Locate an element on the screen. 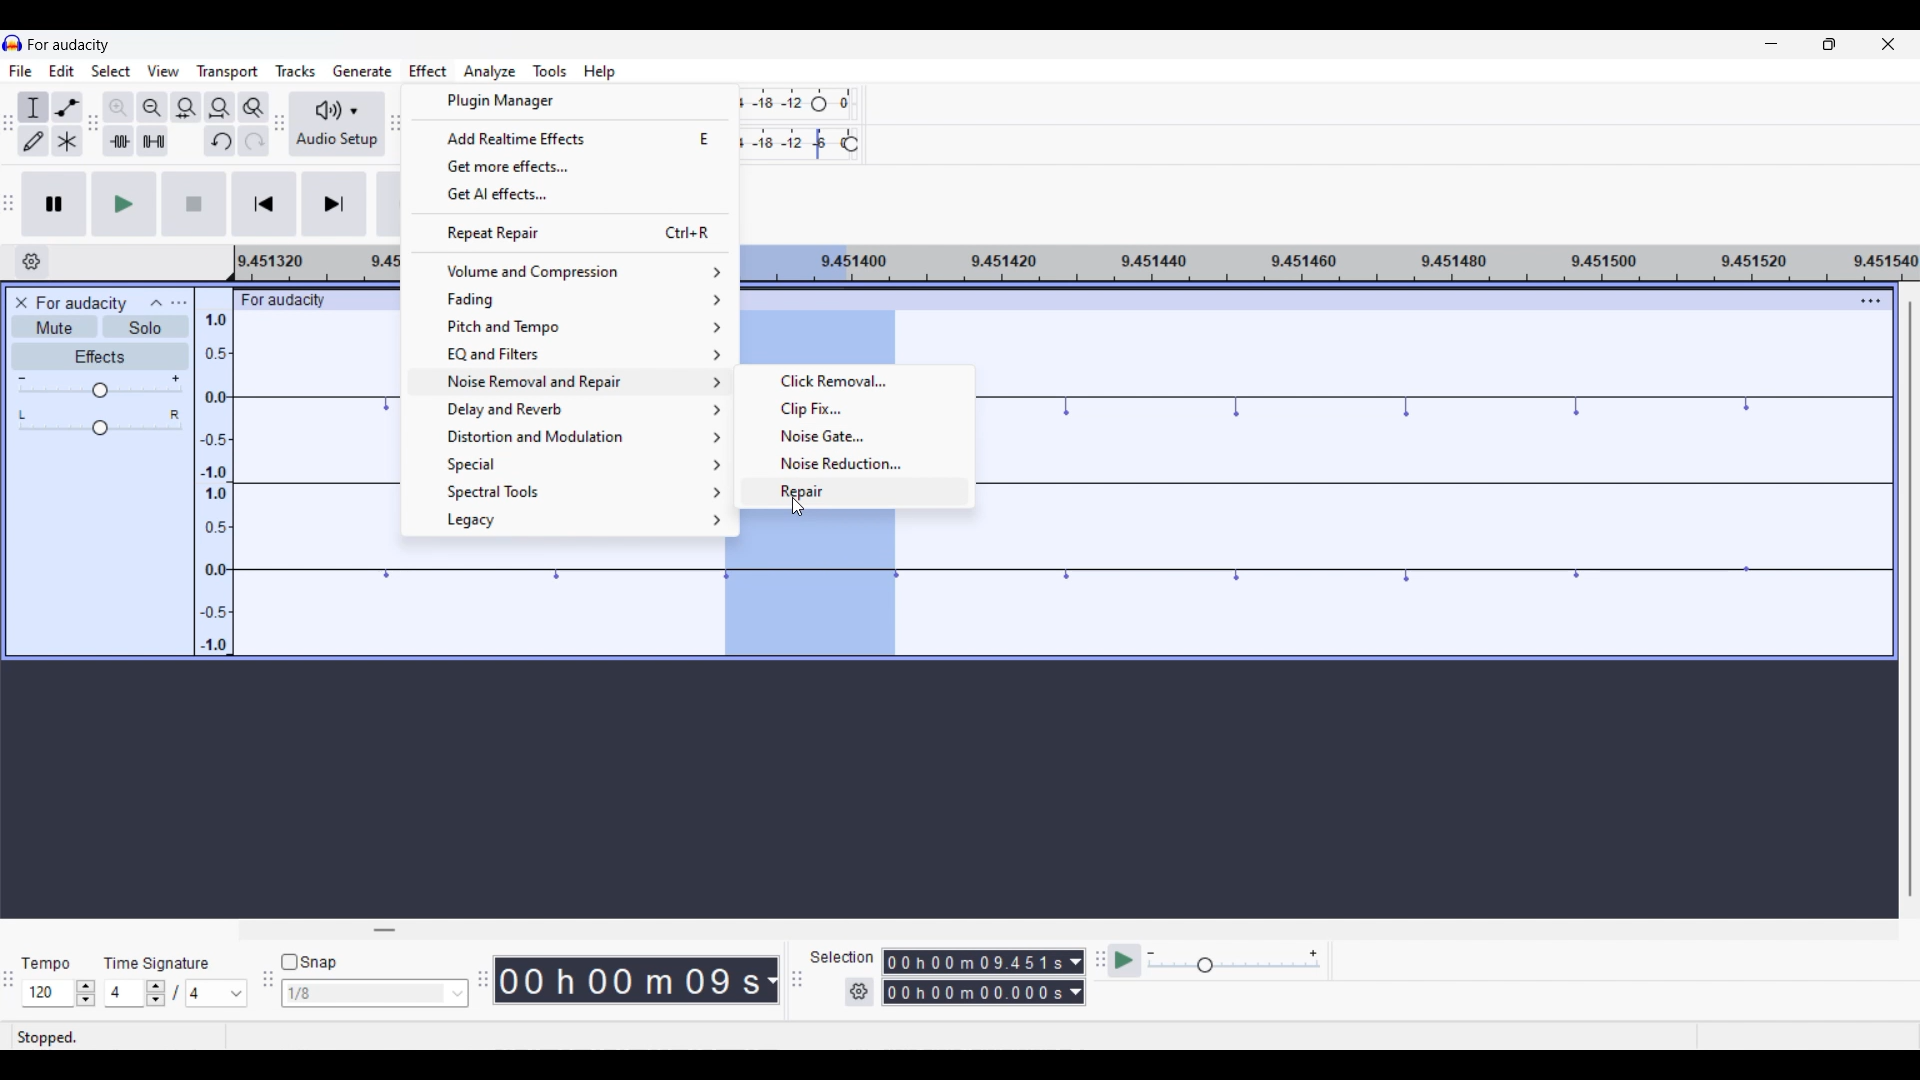 The width and height of the screenshot is (1920, 1080). Fading options is located at coordinates (574, 300).